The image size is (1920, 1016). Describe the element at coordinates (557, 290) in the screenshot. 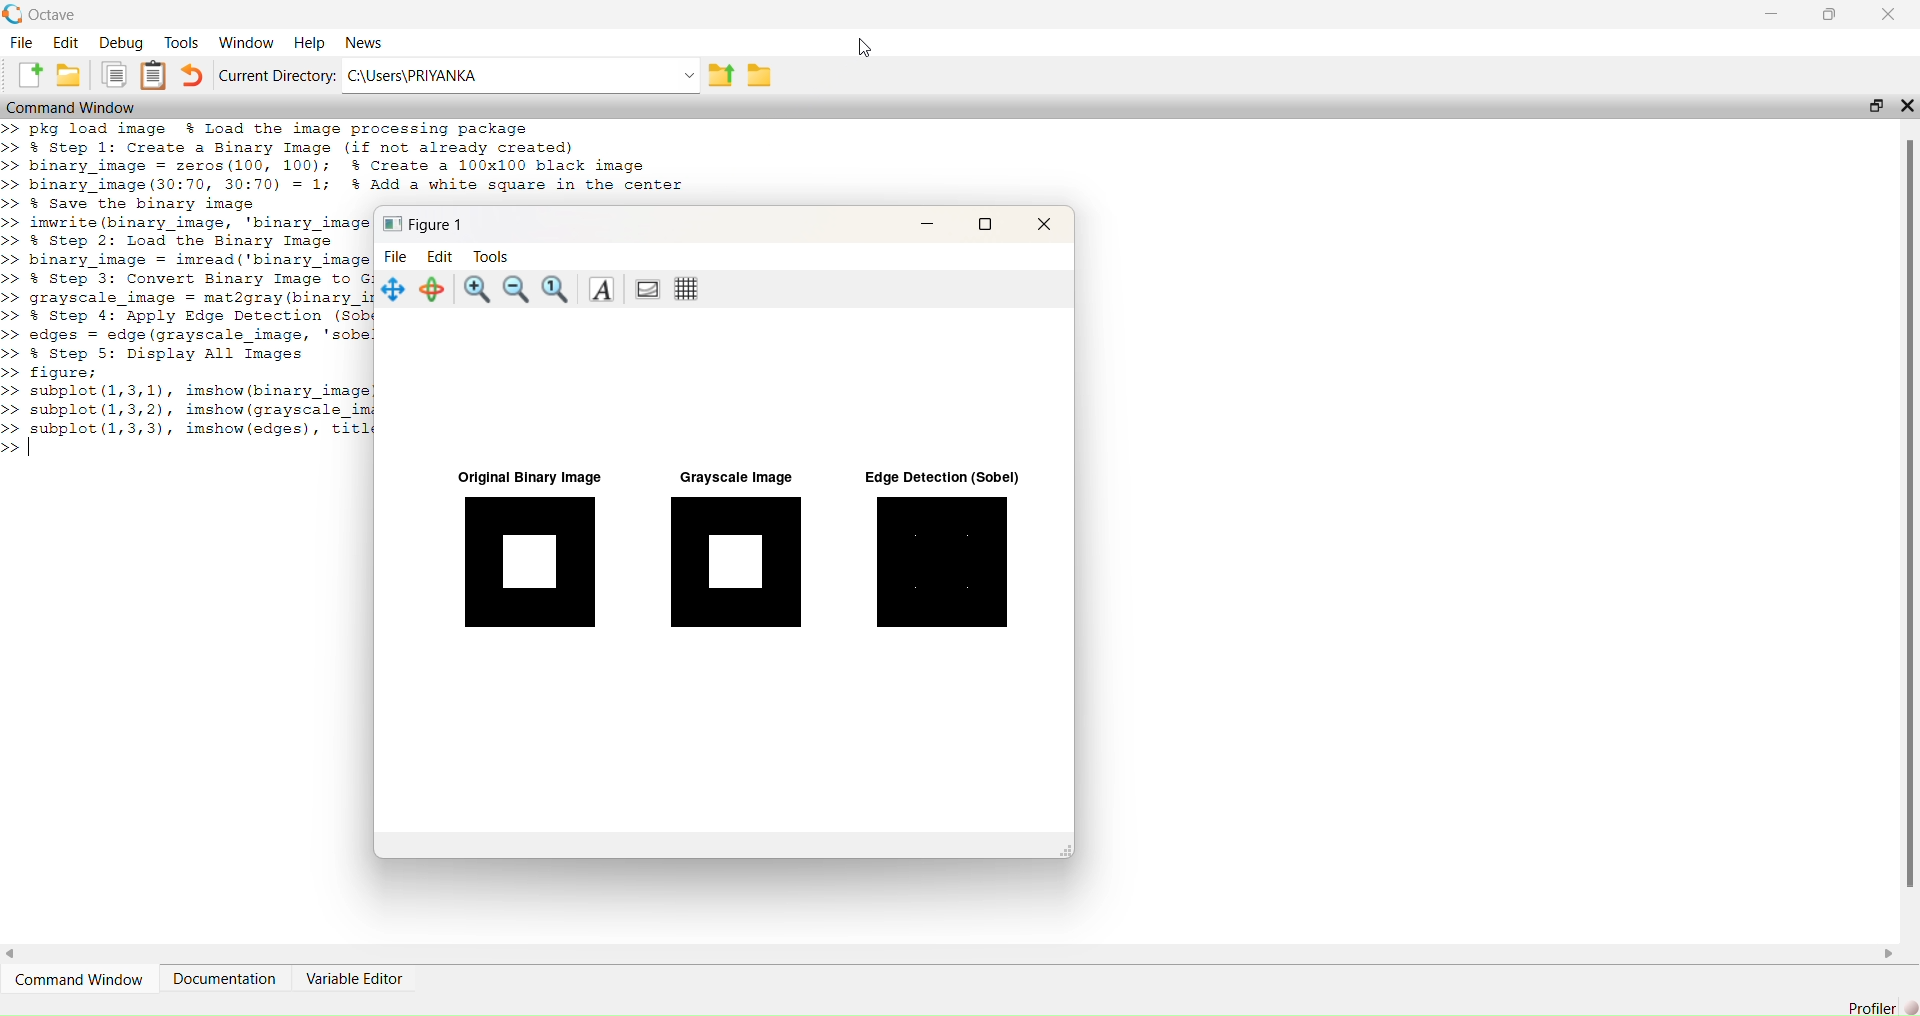

I see `Automatic limits for current axes` at that location.